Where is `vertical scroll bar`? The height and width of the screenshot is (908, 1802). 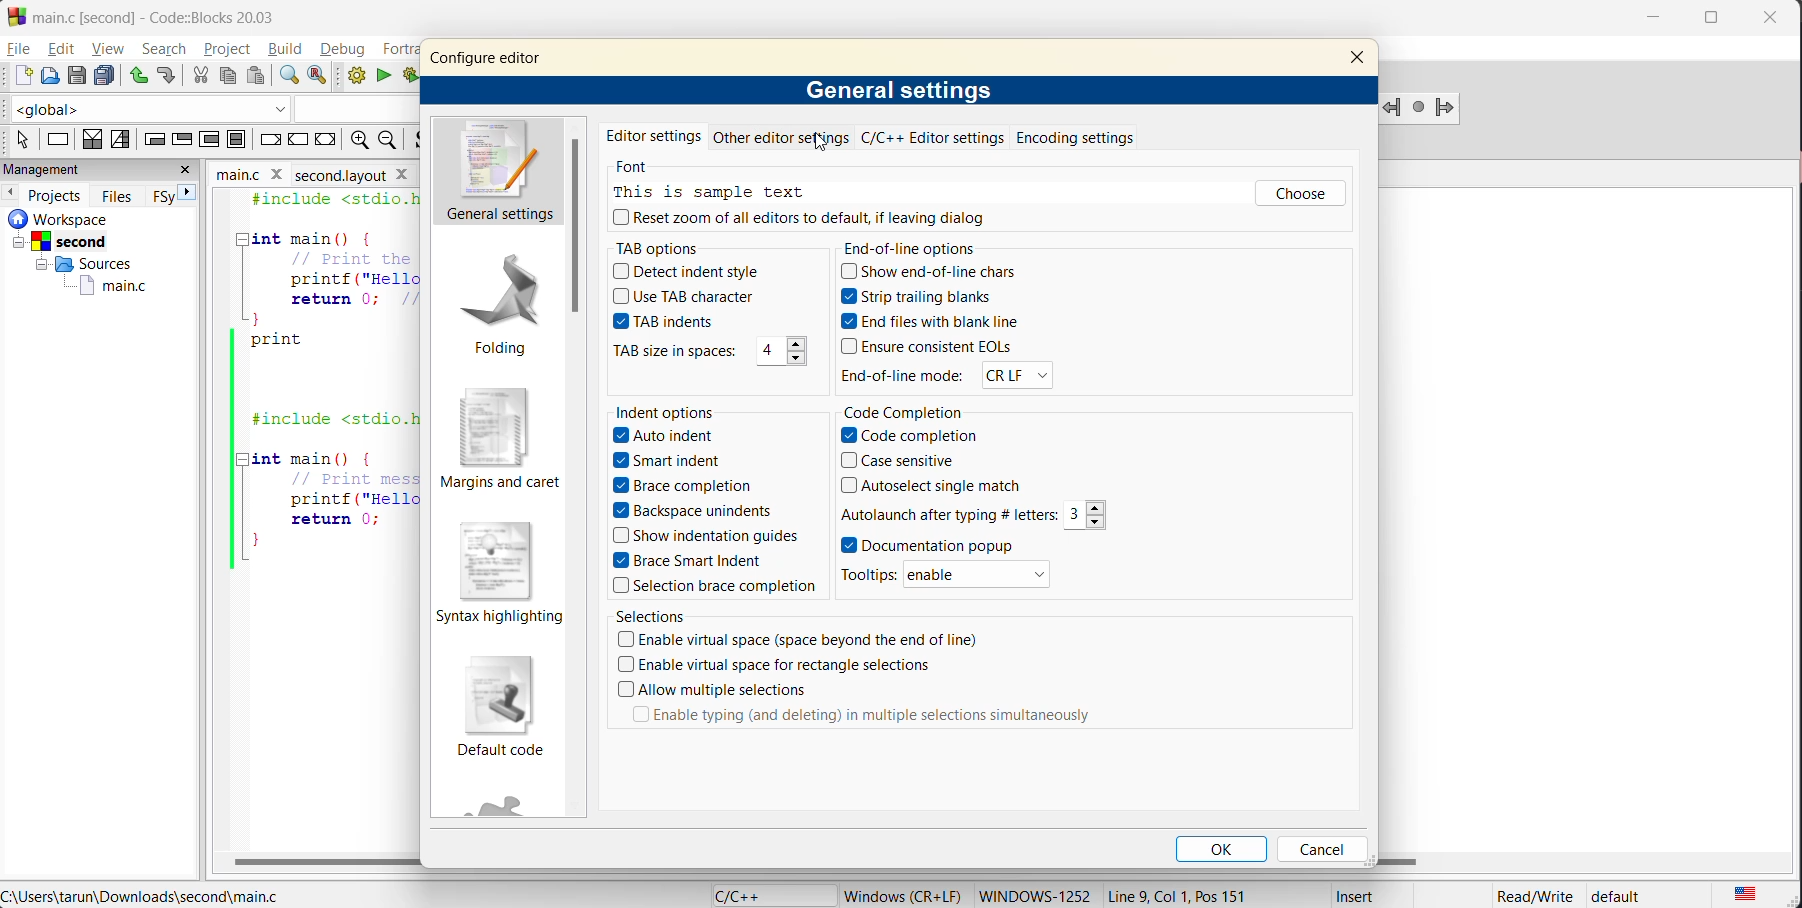
vertical scroll bar is located at coordinates (573, 225).